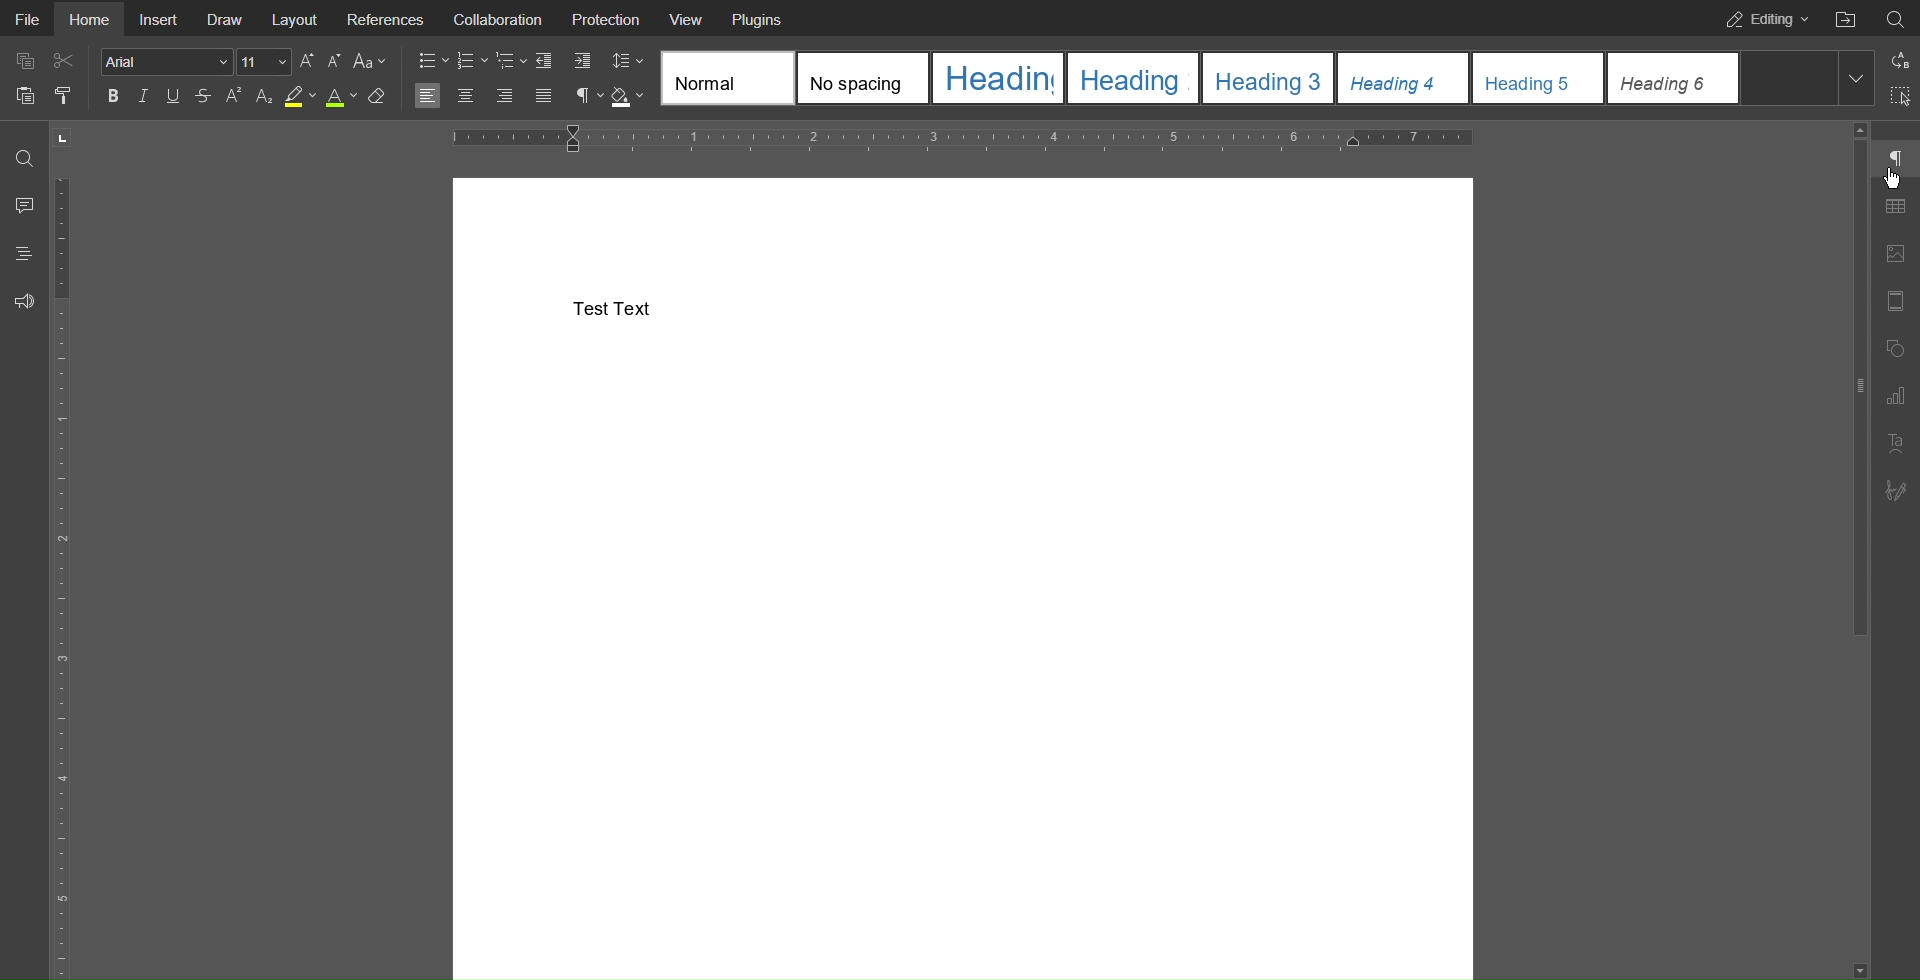 This screenshot has width=1920, height=980. What do you see at coordinates (563, 62) in the screenshot?
I see `Indents` at bounding box center [563, 62].